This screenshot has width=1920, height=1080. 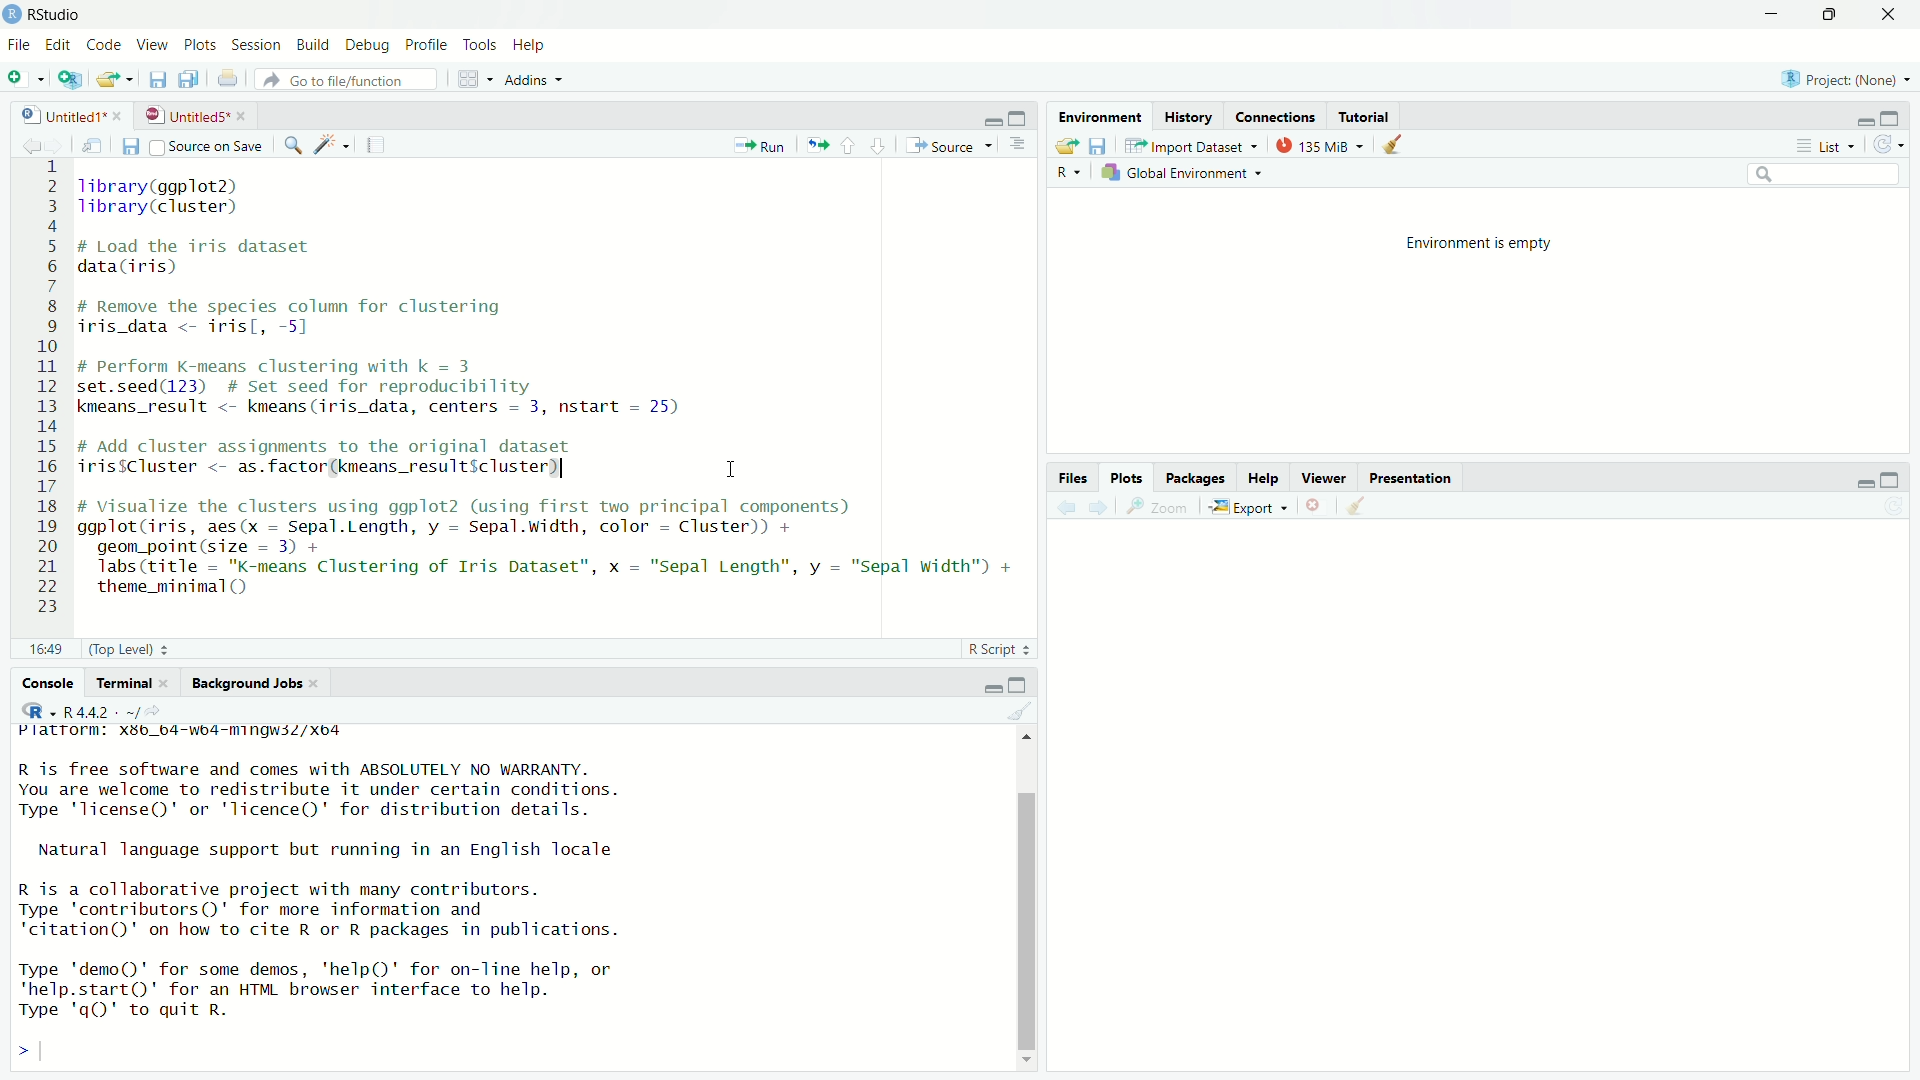 I want to click on search field, so click(x=1821, y=174).